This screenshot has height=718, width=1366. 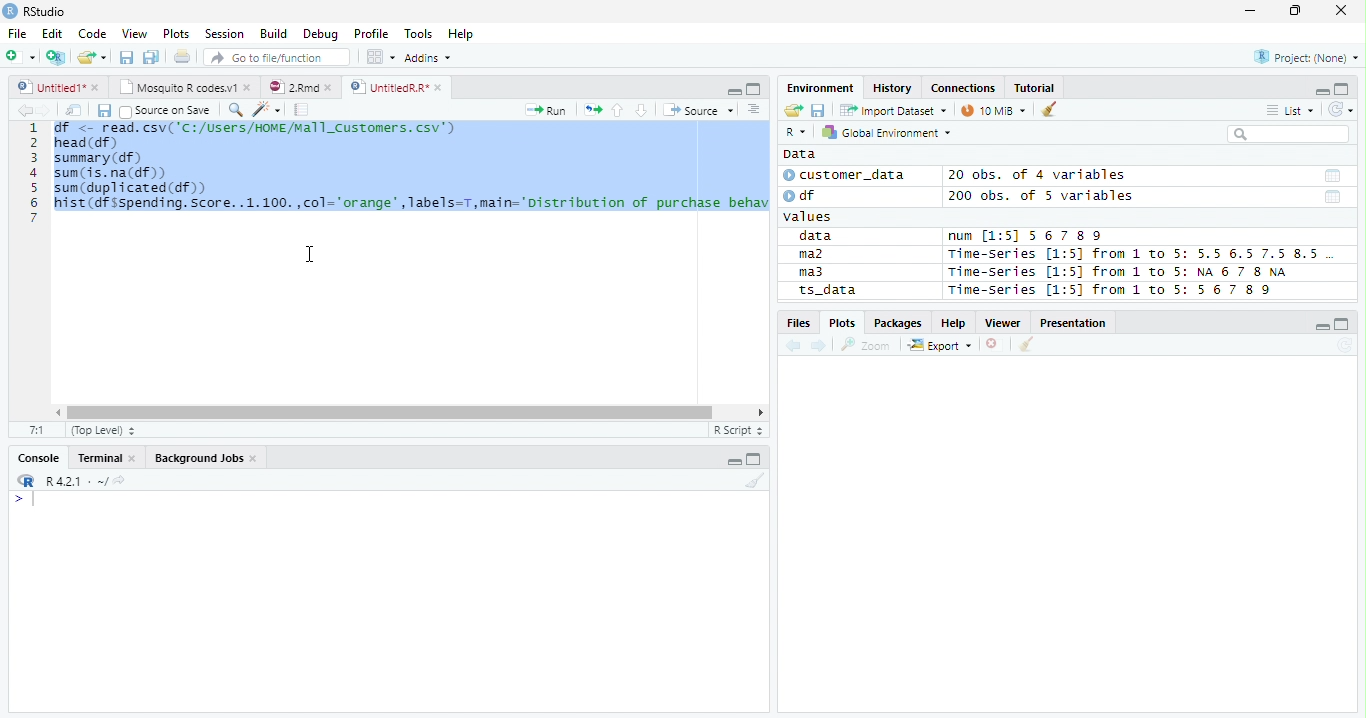 What do you see at coordinates (822, 88) in the screenshot?
I see `Environment` at bounding box center [822, 88].